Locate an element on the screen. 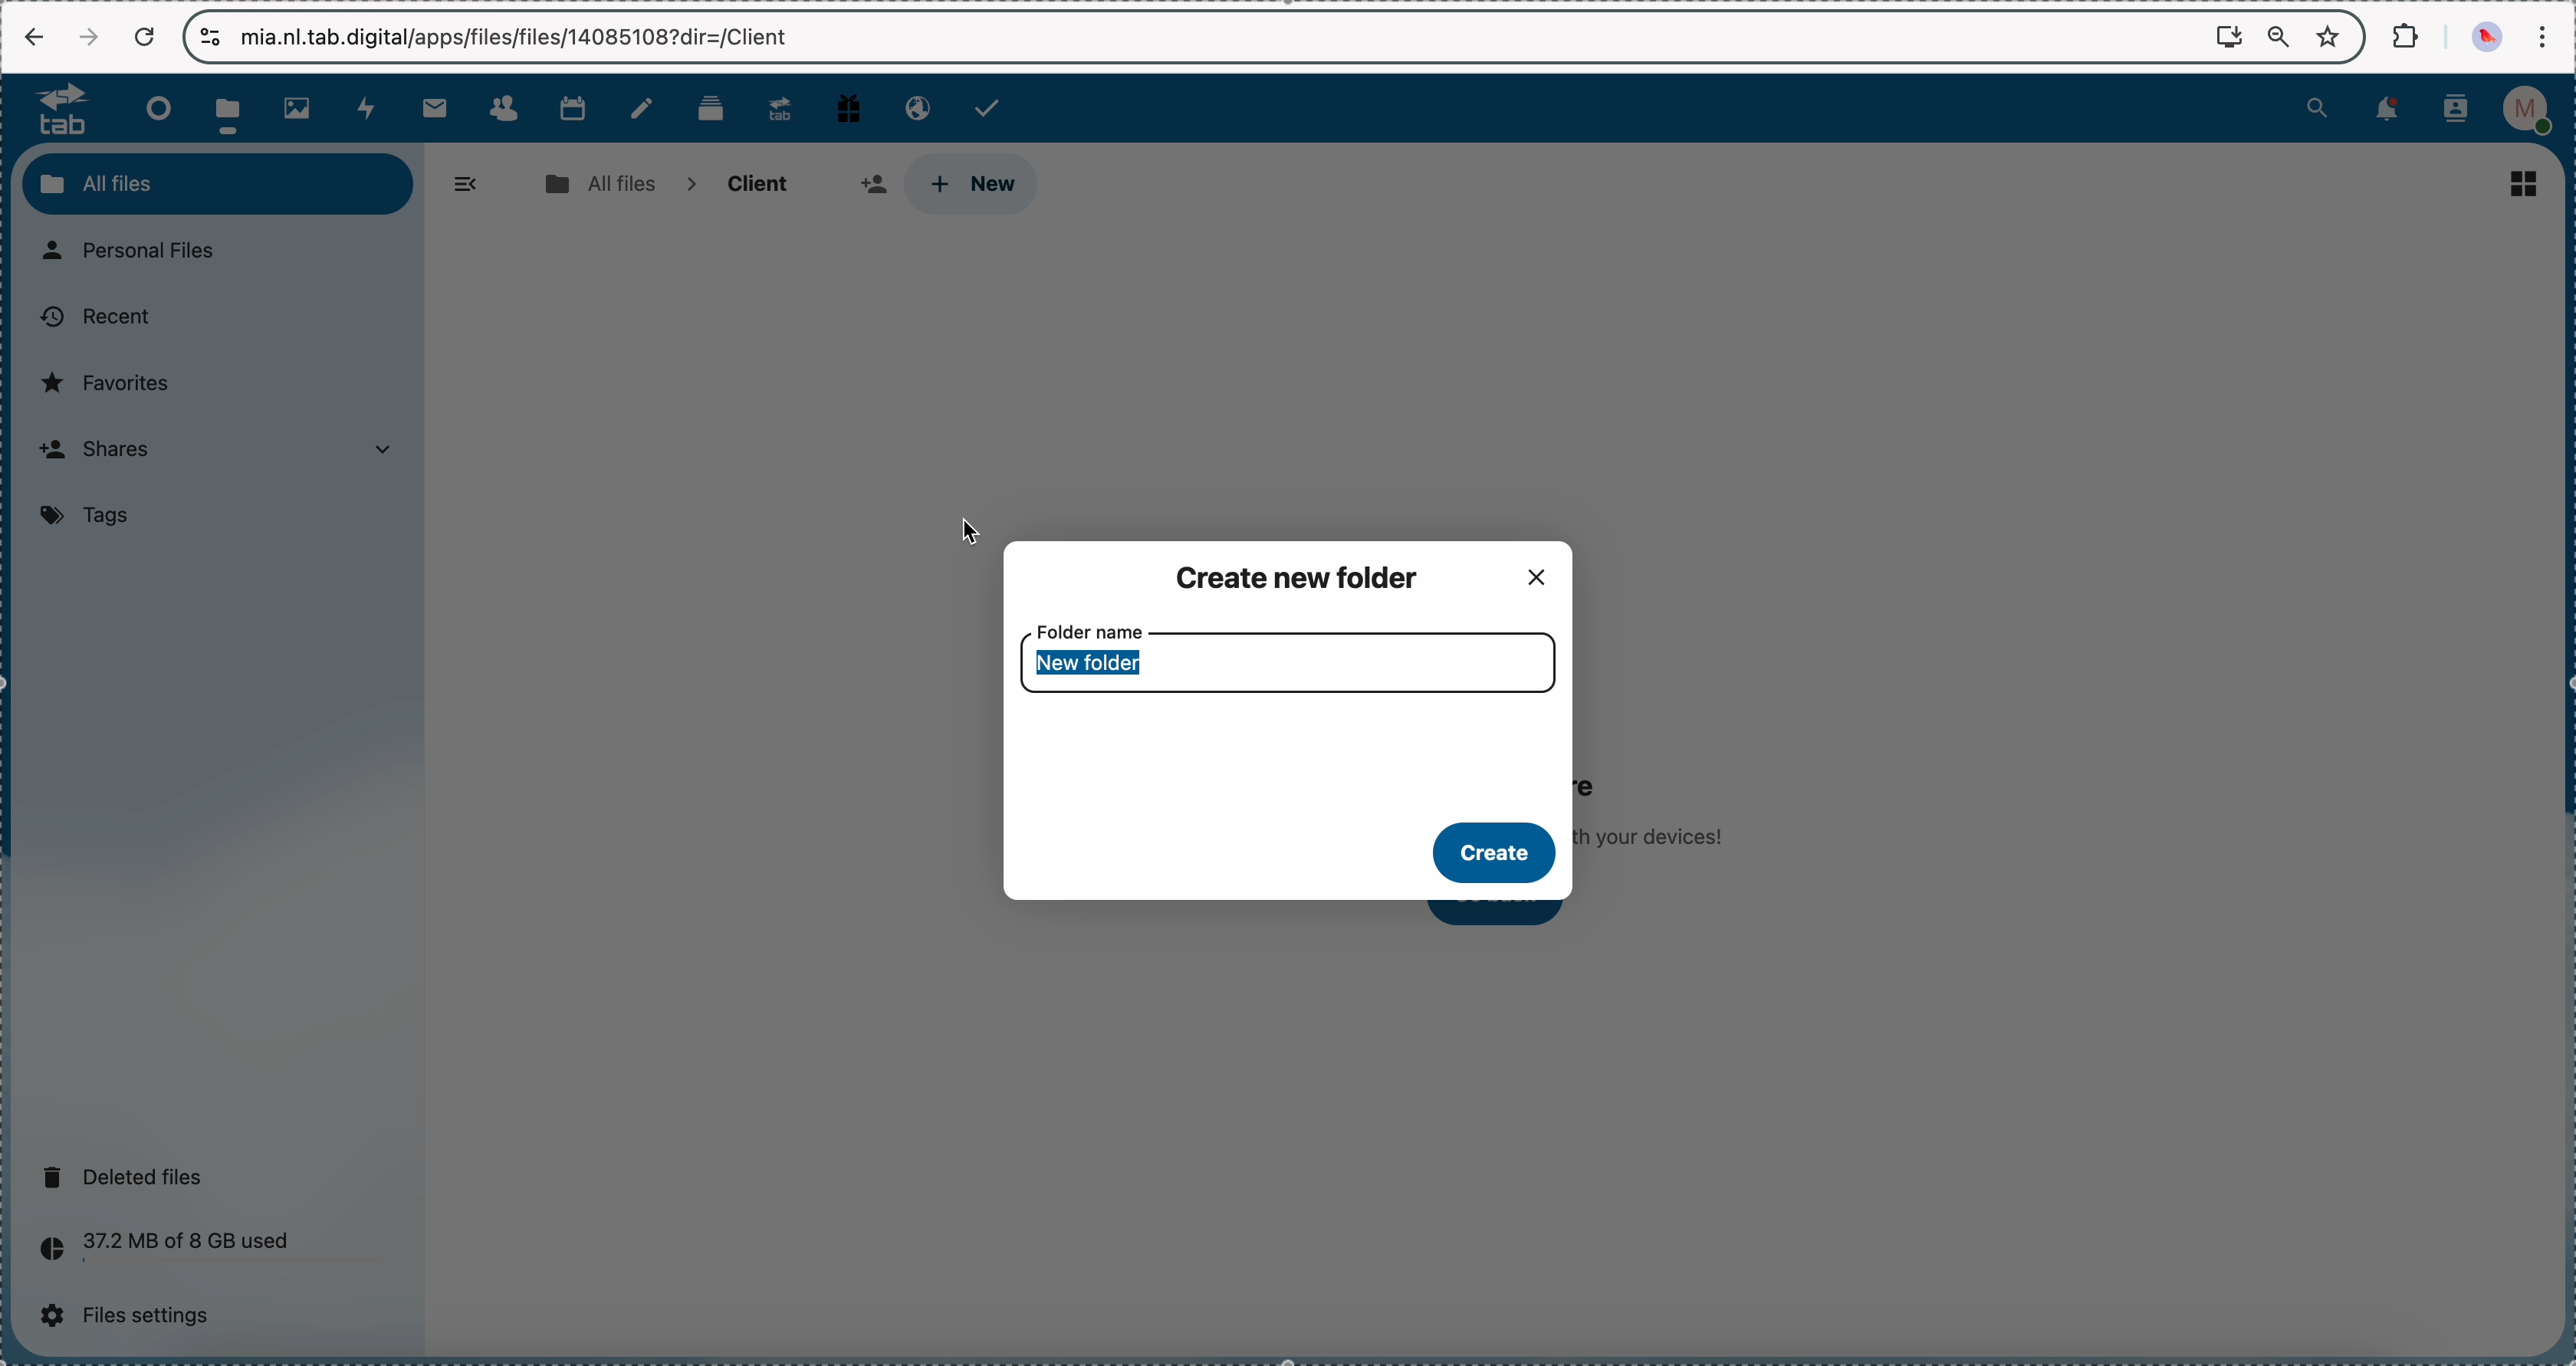 The image size is (2576, 1366). extensions is located at coordinates (2408, 34).